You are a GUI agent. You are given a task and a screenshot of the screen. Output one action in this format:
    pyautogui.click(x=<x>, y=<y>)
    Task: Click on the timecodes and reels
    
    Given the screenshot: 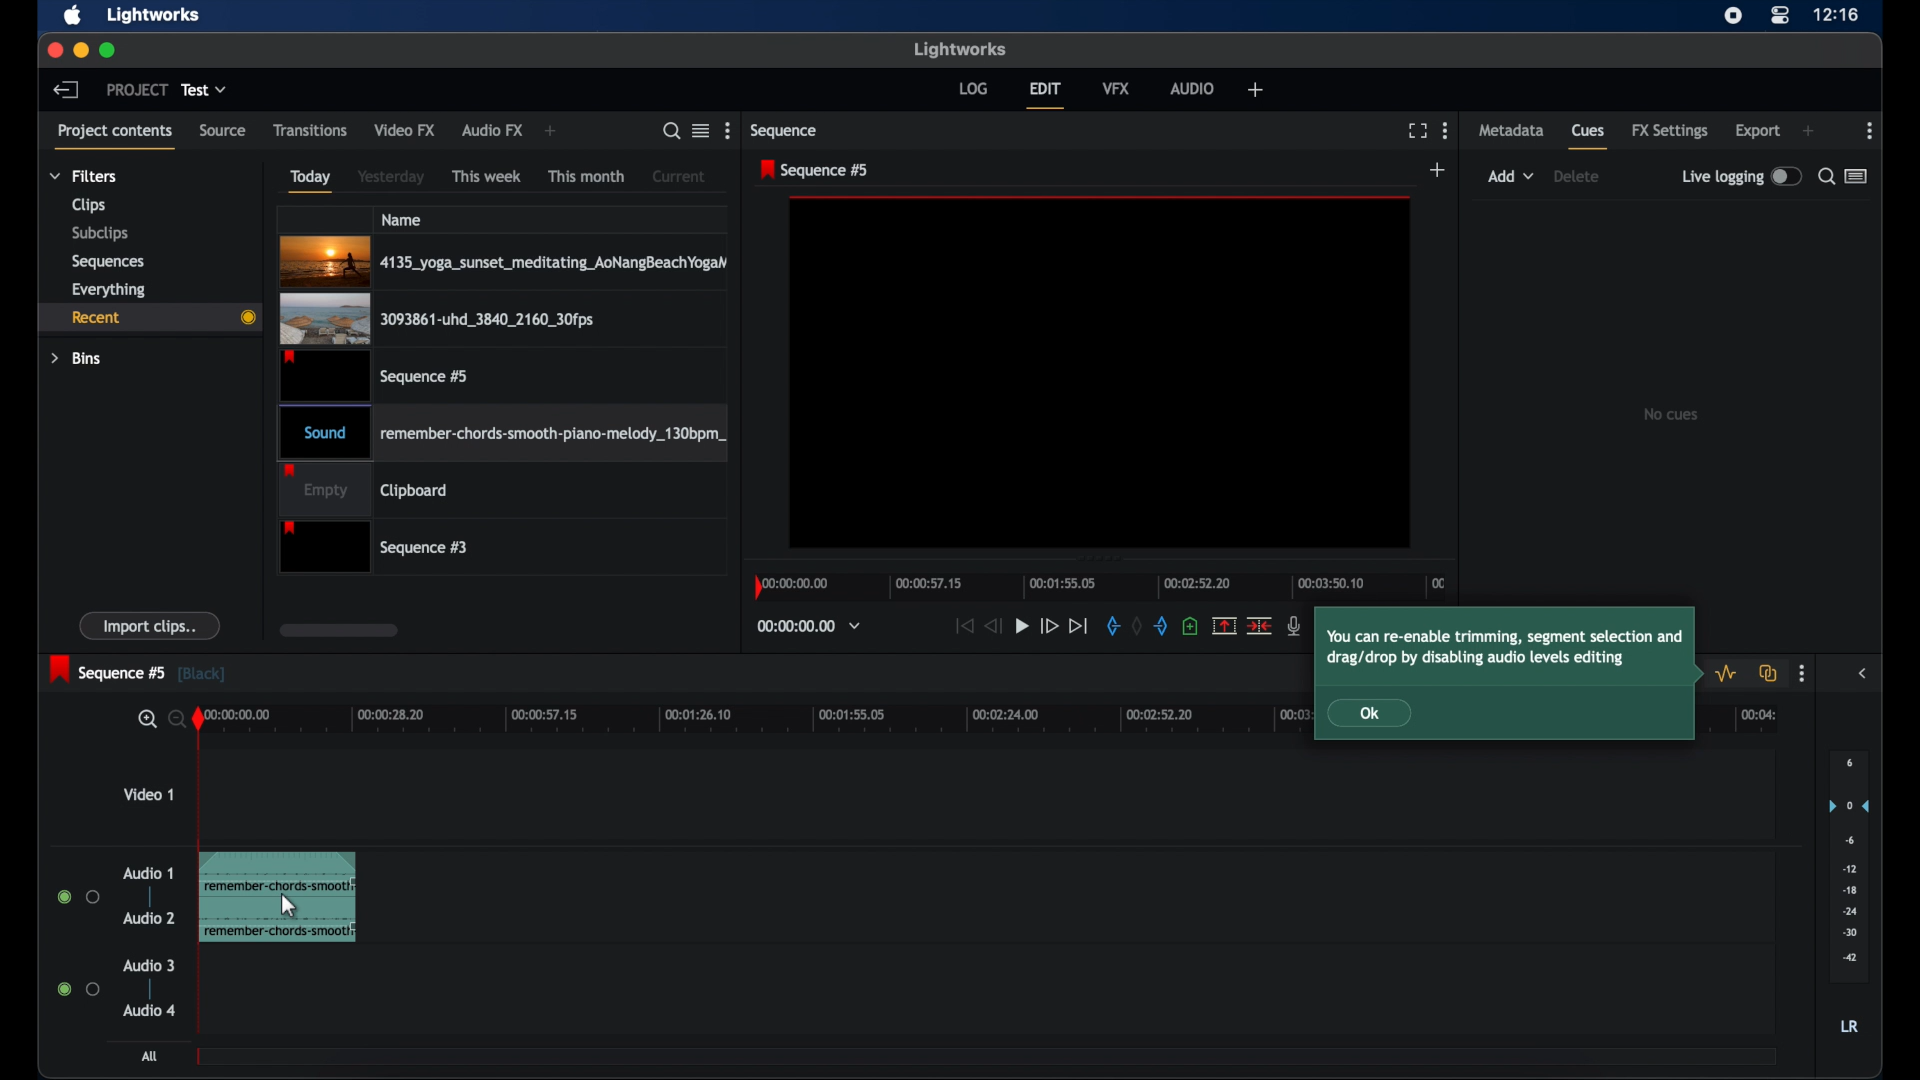 What is the action you would take?
    pyautogui.click(x=808, y=626)
    